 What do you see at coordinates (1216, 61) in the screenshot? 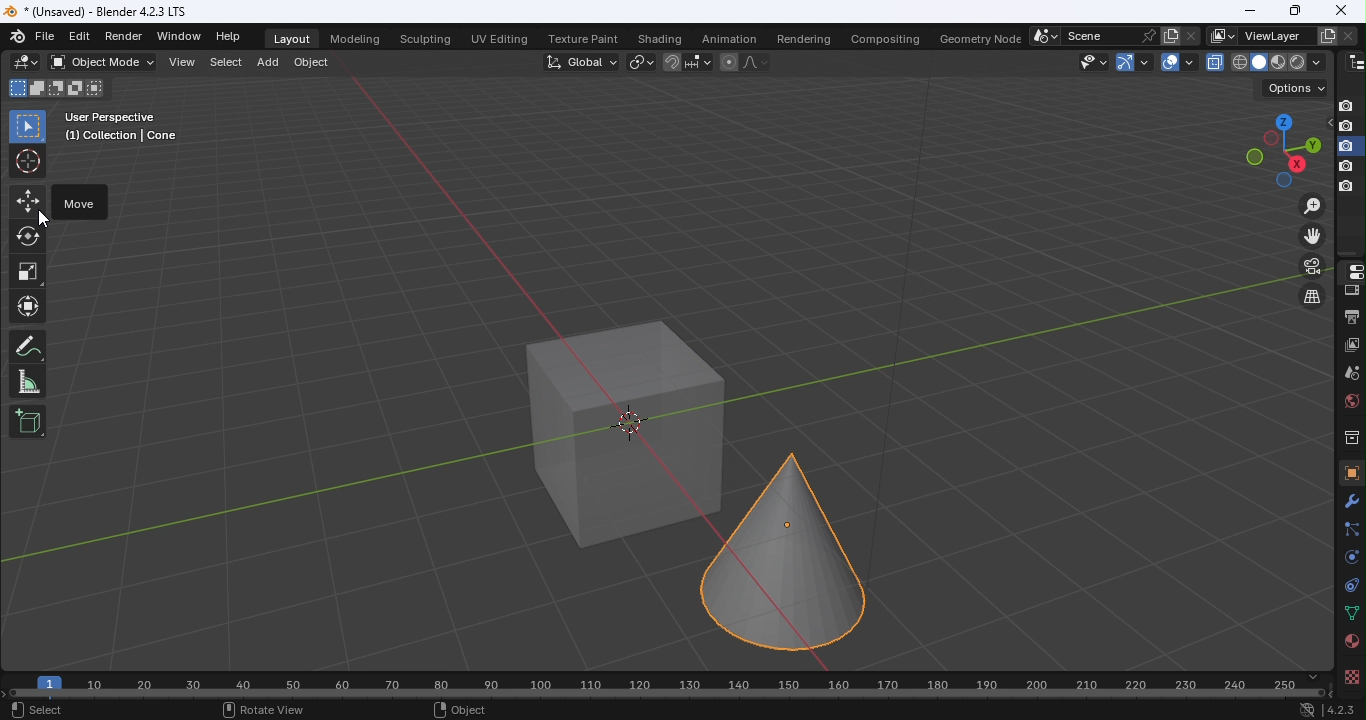
I see `Toggle X-Ray` at bounding box center [1216, 61].